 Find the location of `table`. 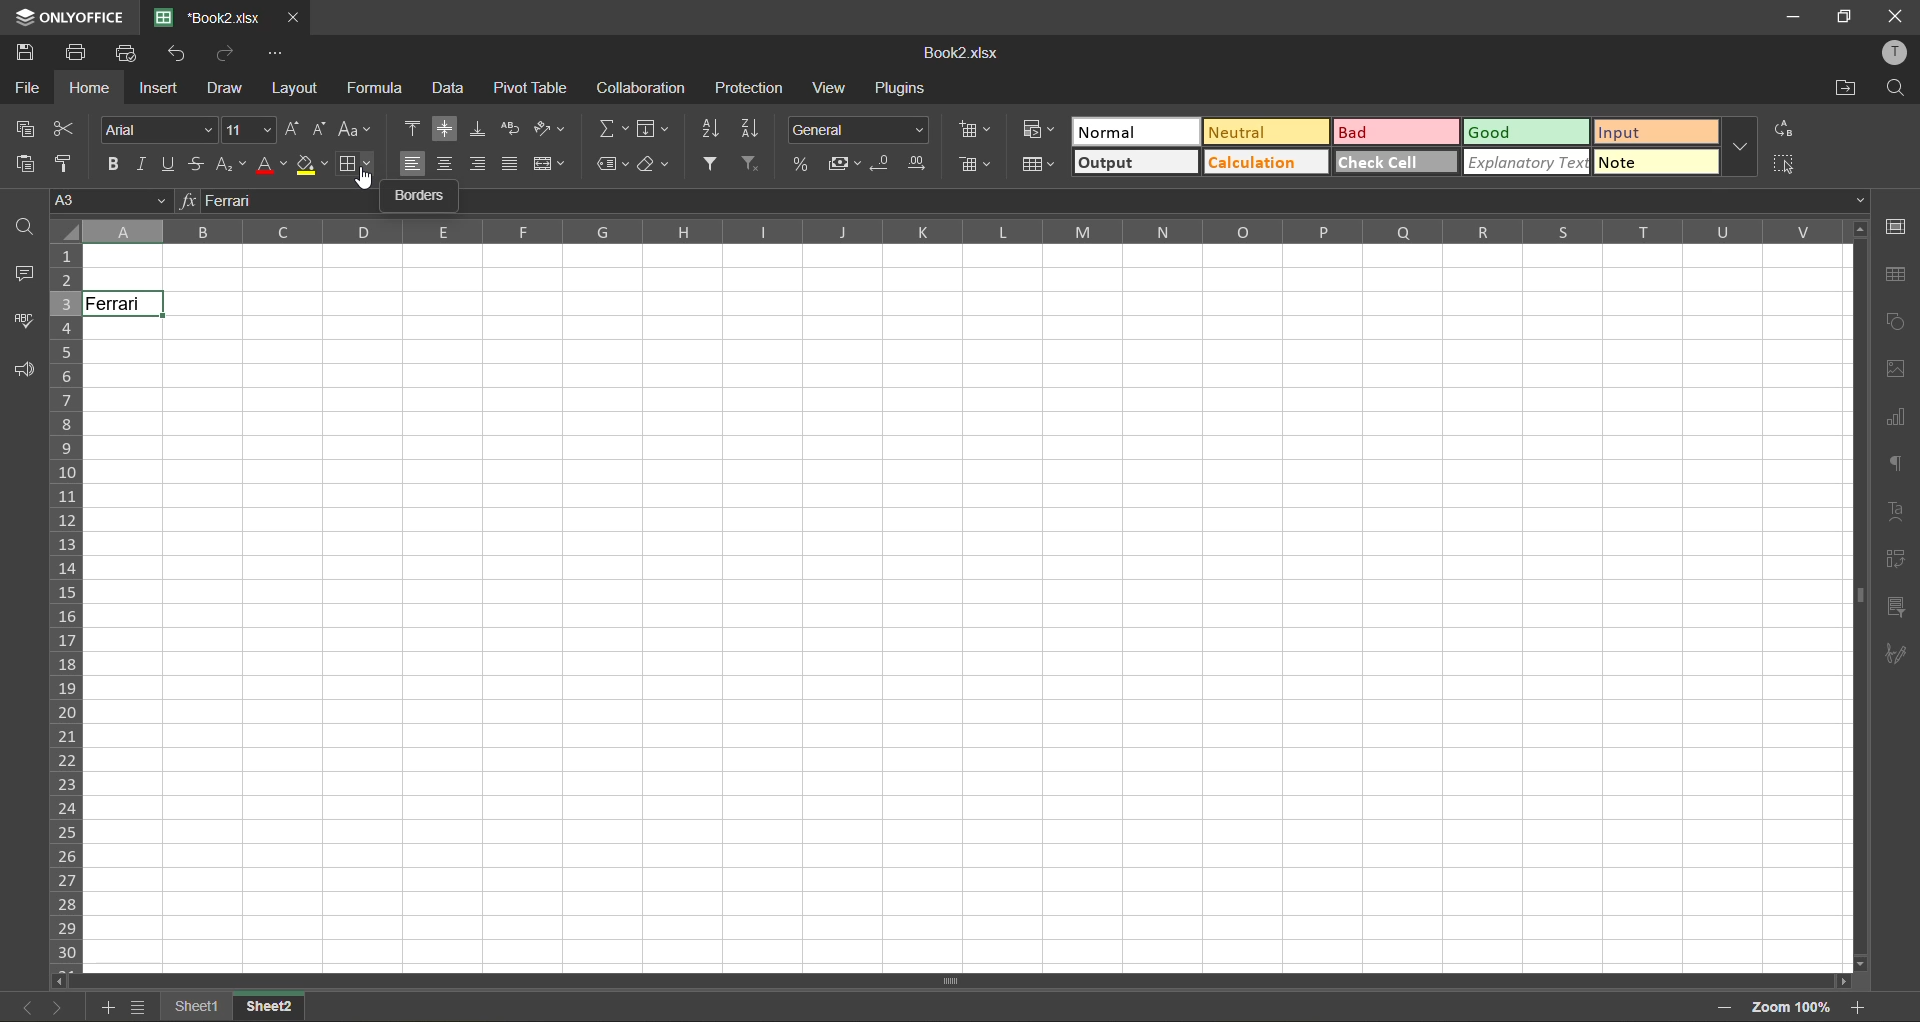

table is located at coordinates (1897, 277).